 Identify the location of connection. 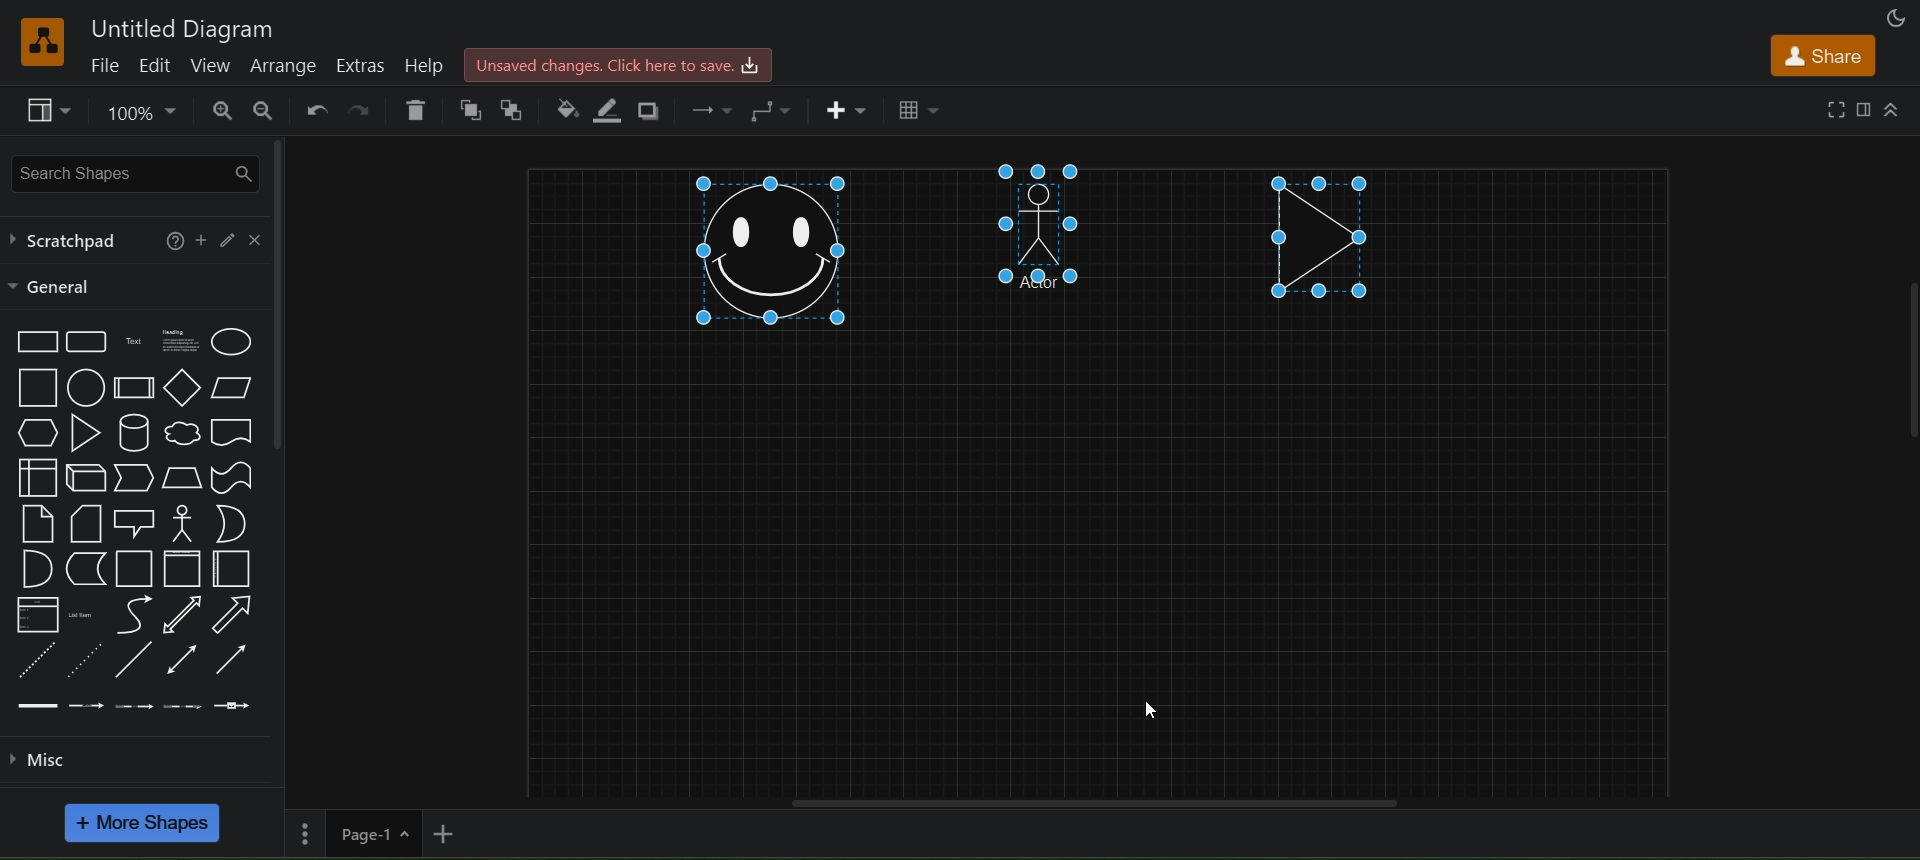
(711, 108).